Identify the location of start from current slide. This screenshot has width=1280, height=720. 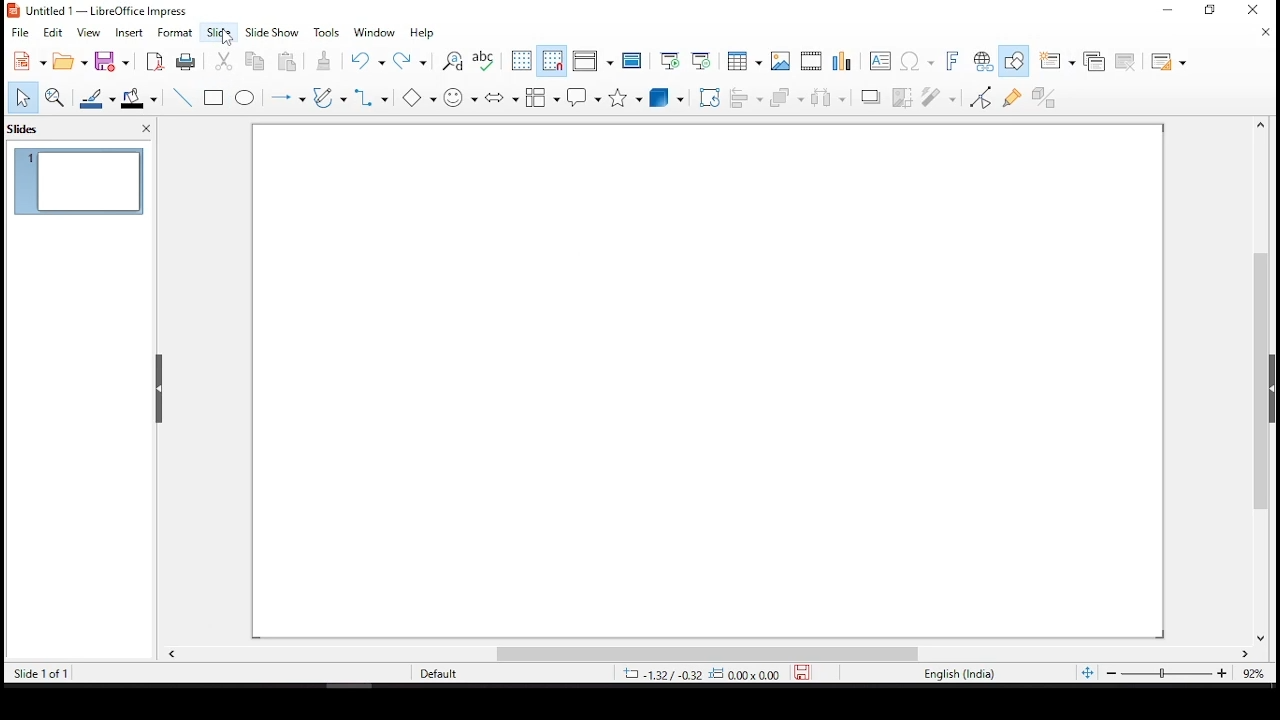
(700, 60).